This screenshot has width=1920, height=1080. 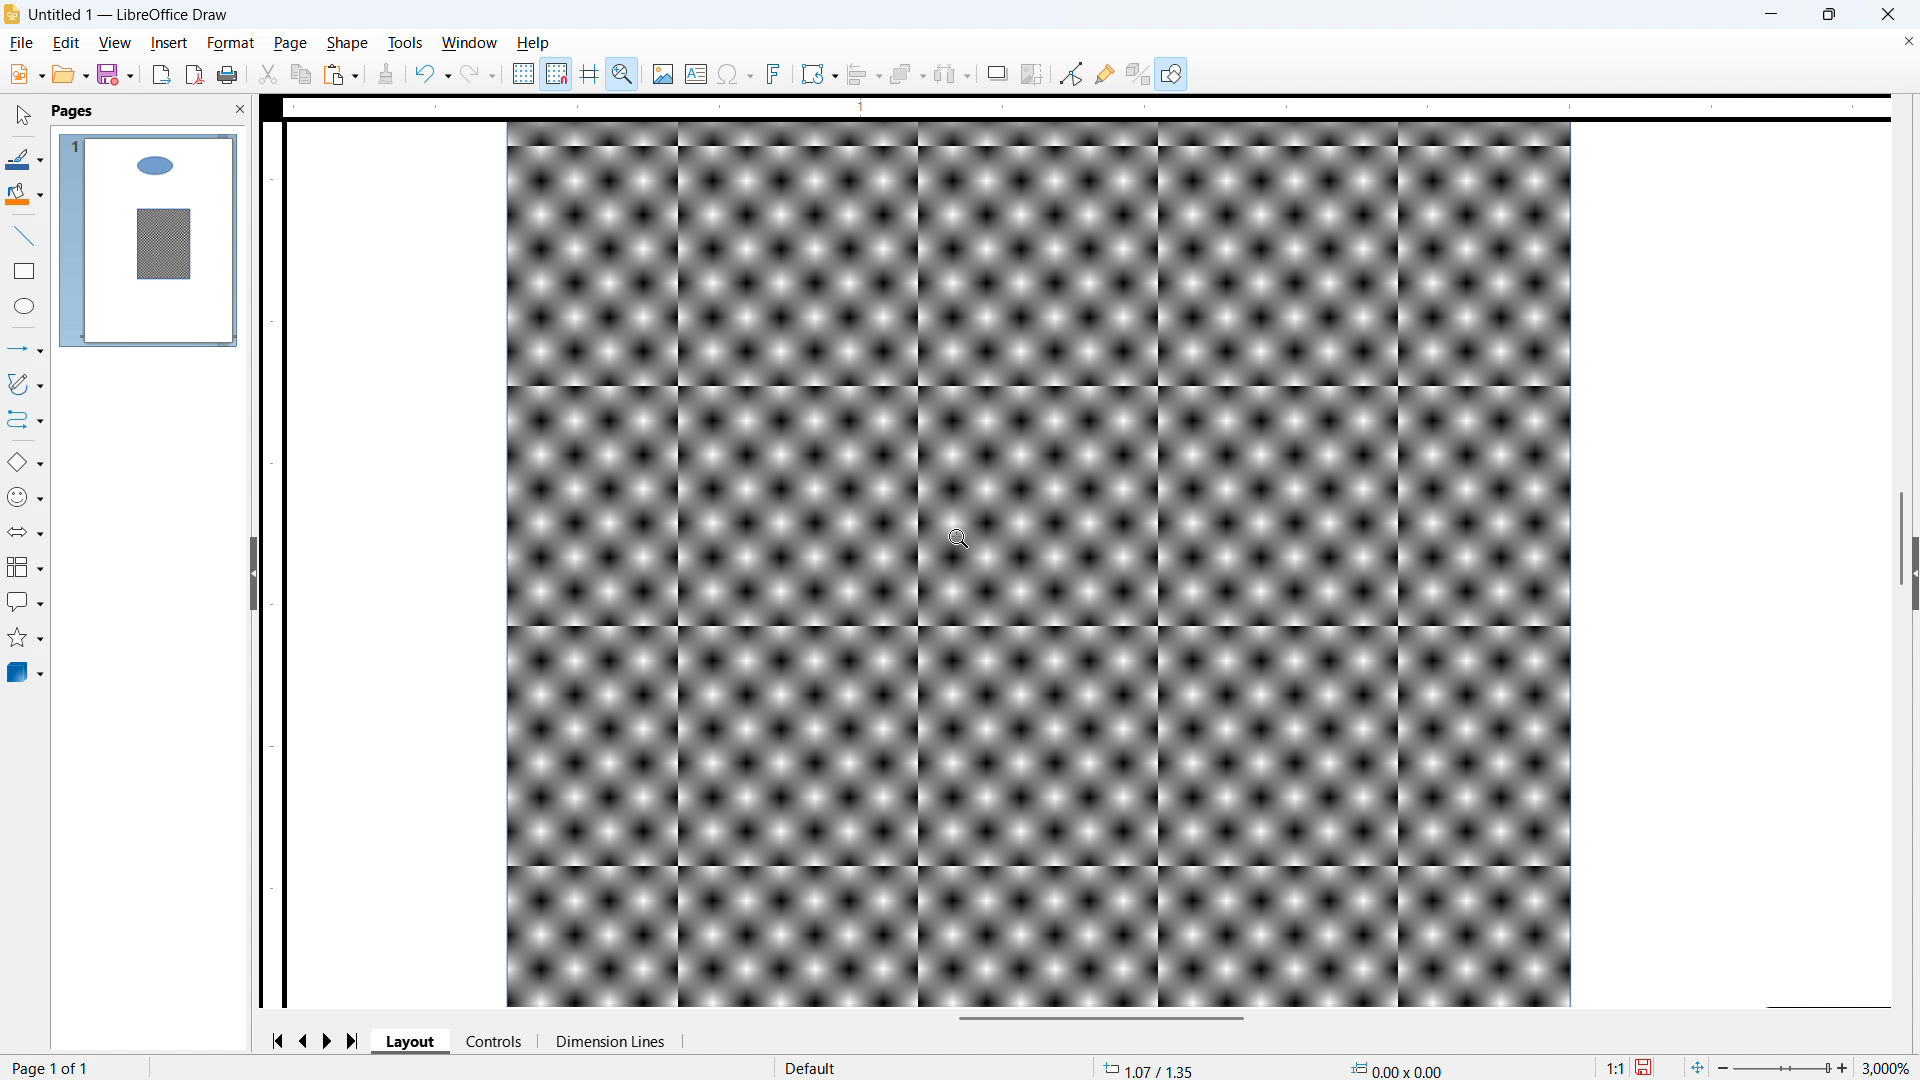 I want to click on Go to first page , so click(x=281, y=1041).